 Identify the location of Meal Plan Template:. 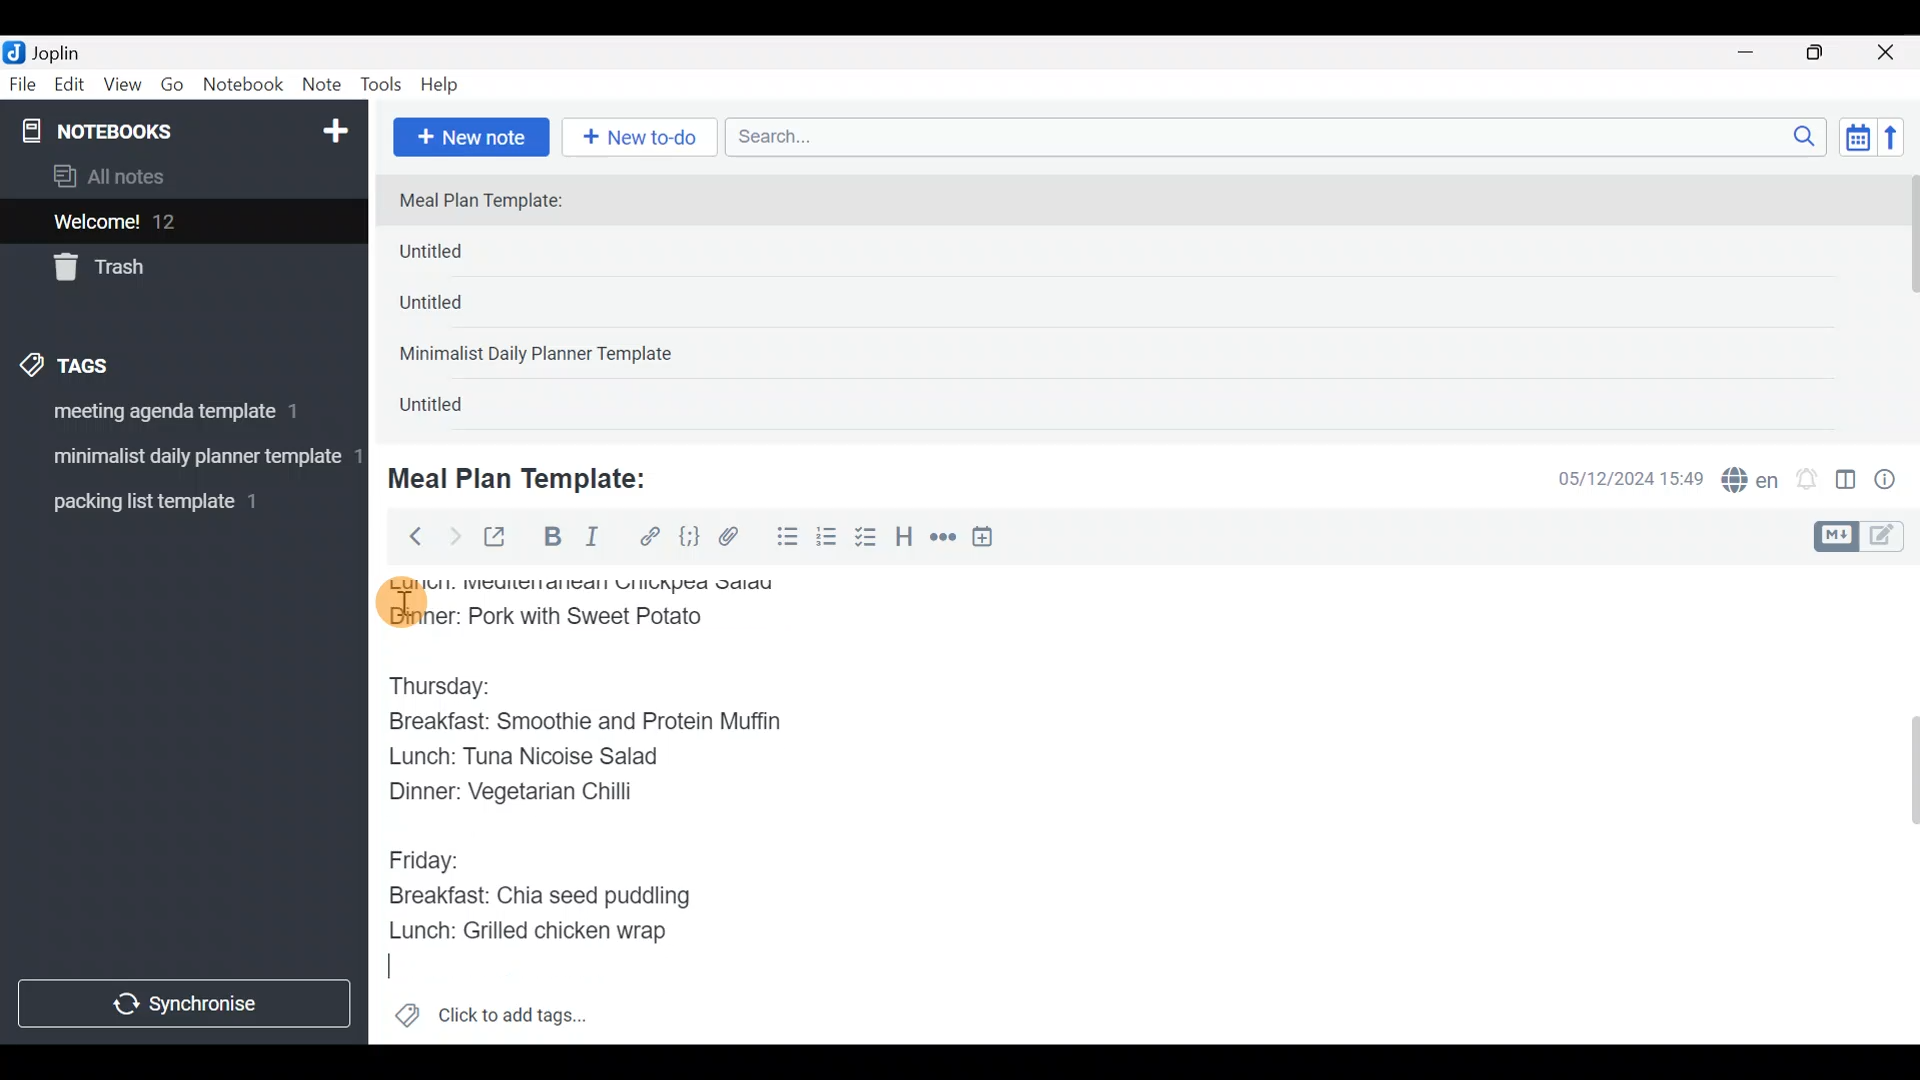
(493, 202).